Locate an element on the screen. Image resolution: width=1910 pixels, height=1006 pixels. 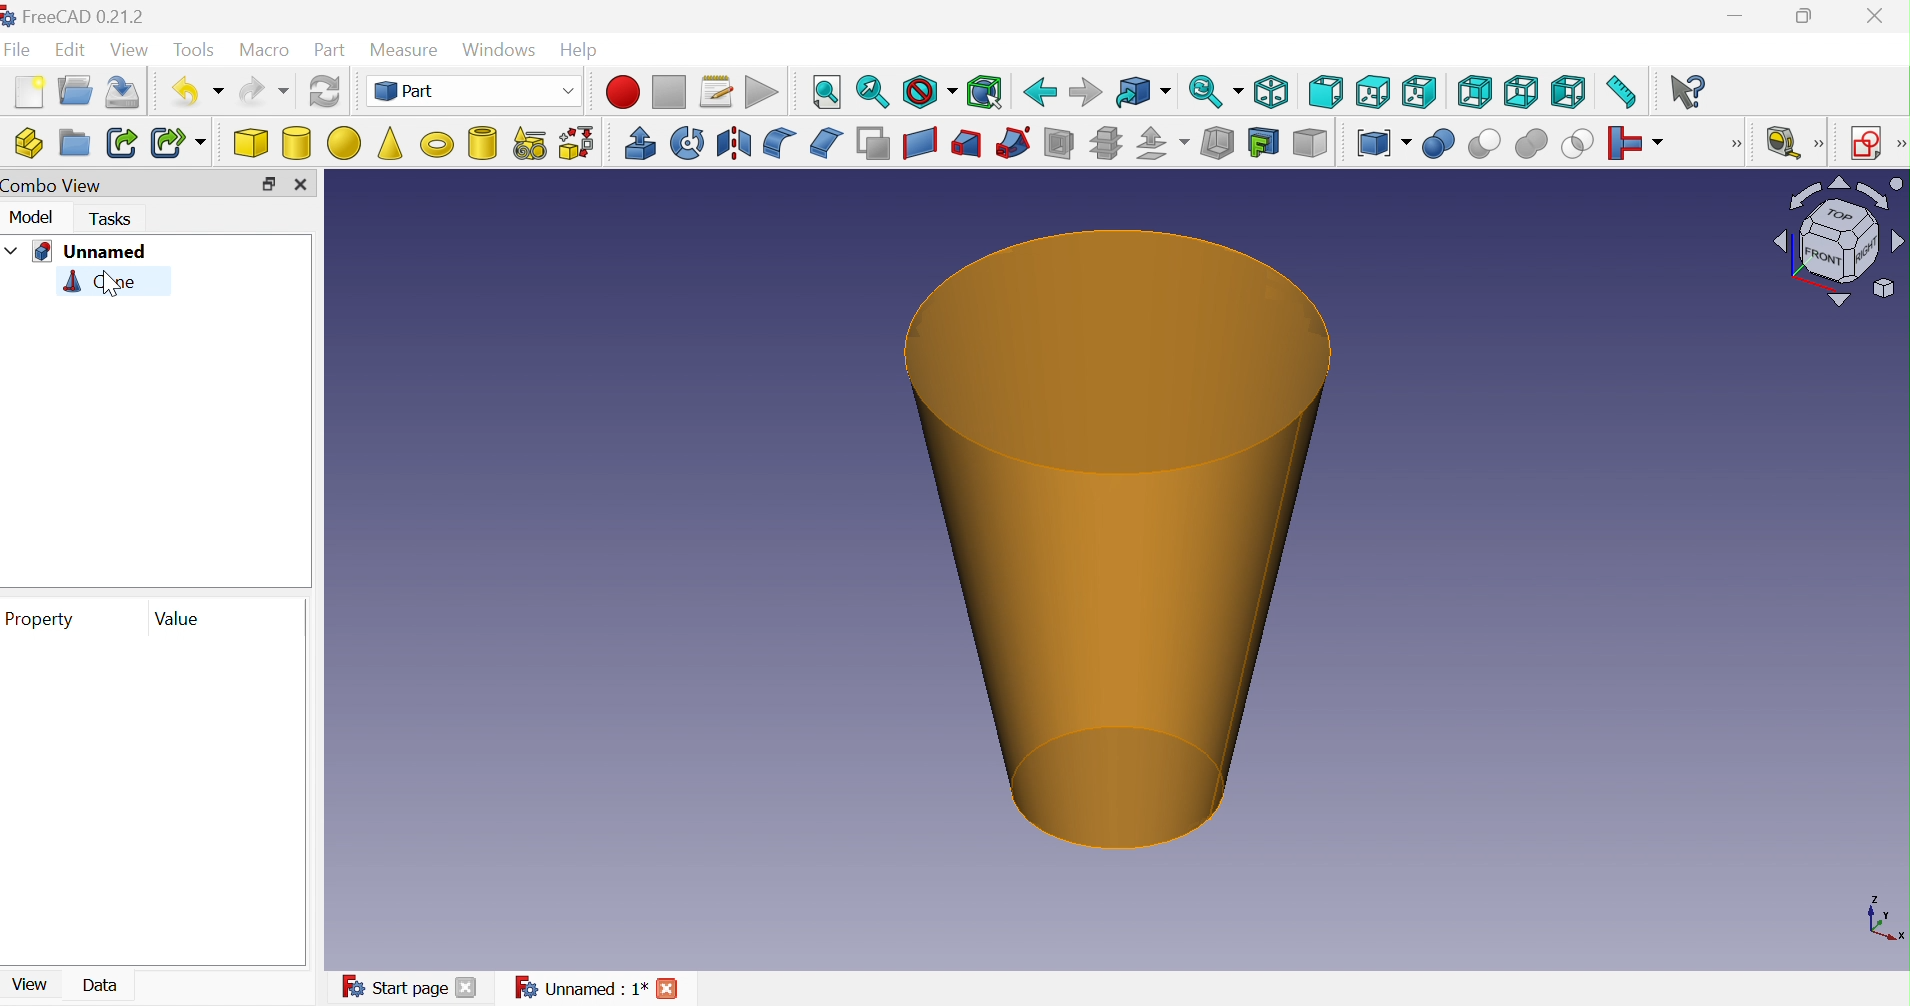
What's this? is located at coordinates (1691, 91).